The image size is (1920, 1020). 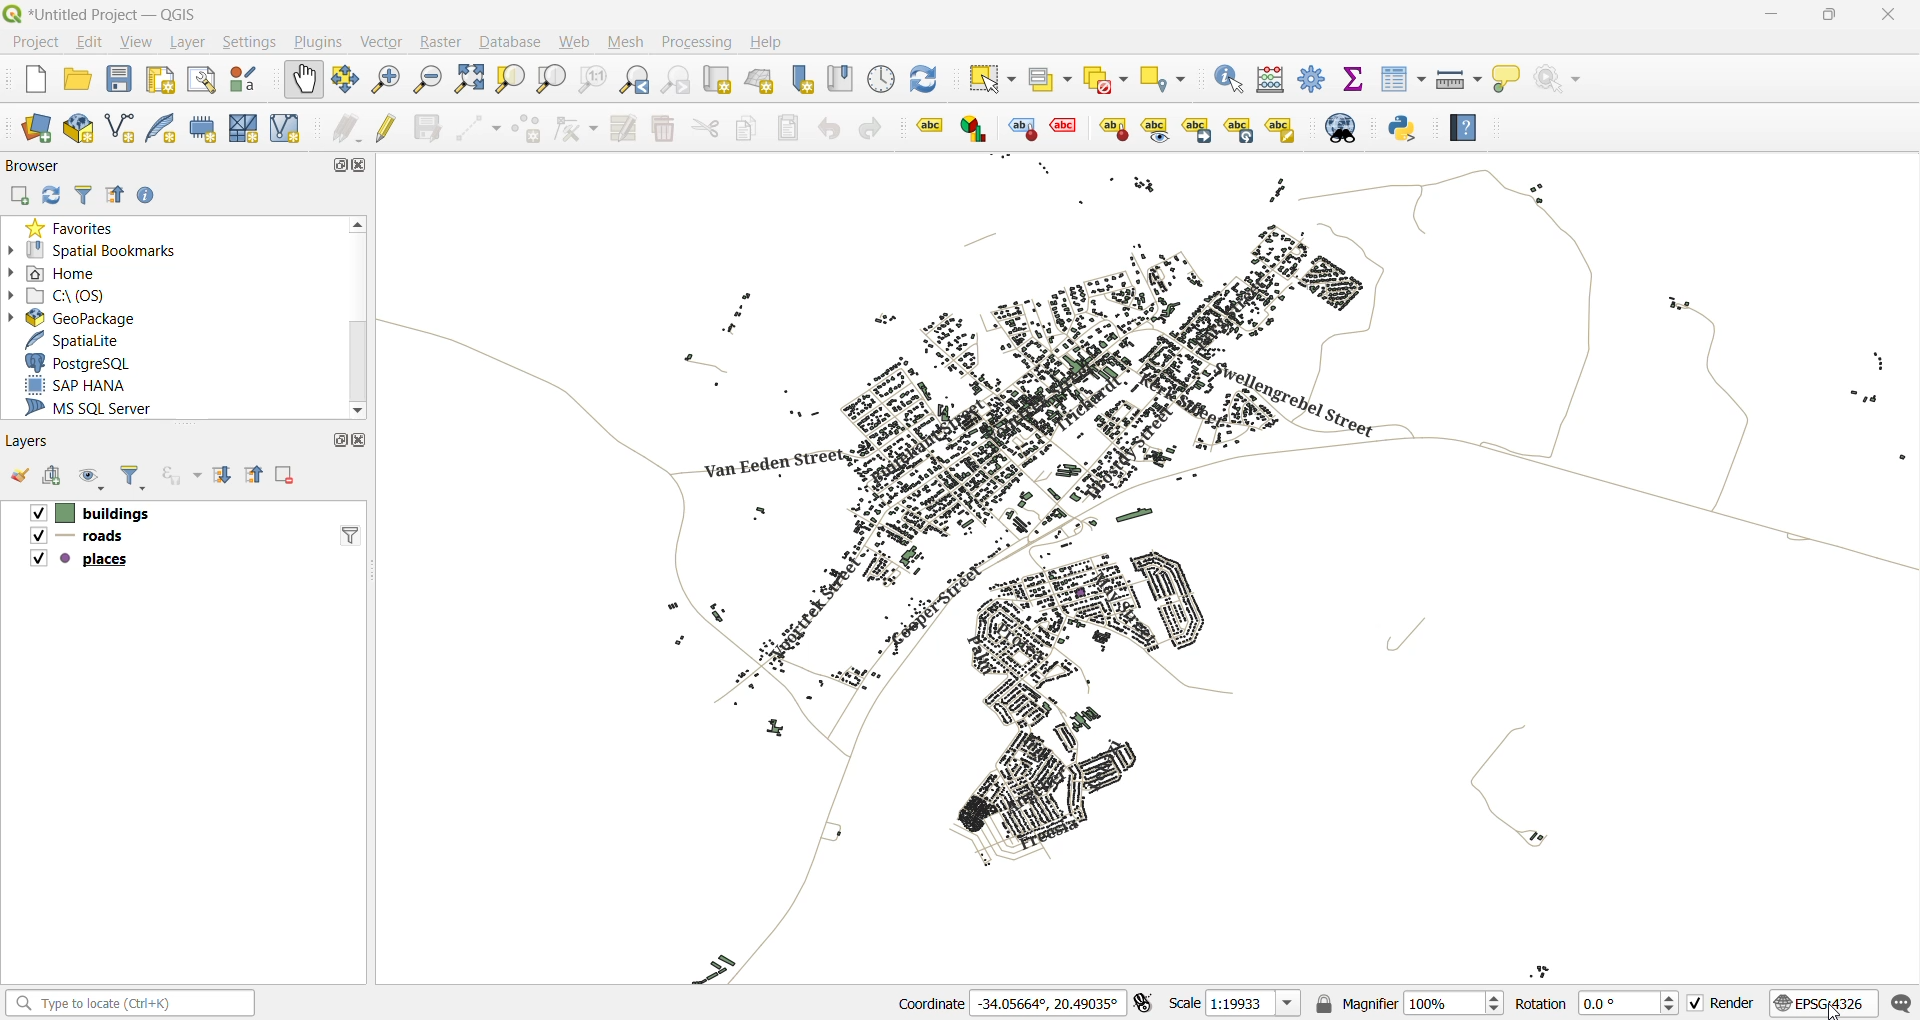 I want to click on ms sql server, so click(x=100, y=407).